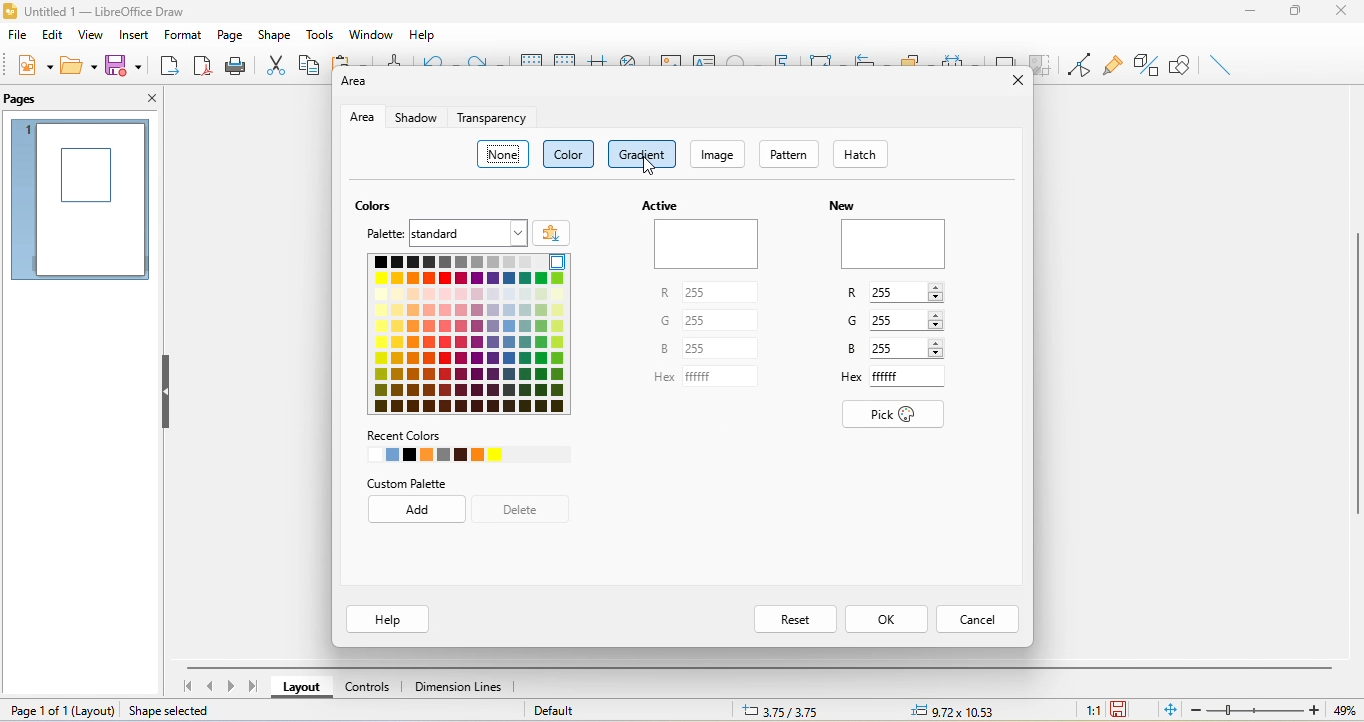  Describe the element at coordinates (1091, 711) in the screenshot. I see `1:1` at that location.